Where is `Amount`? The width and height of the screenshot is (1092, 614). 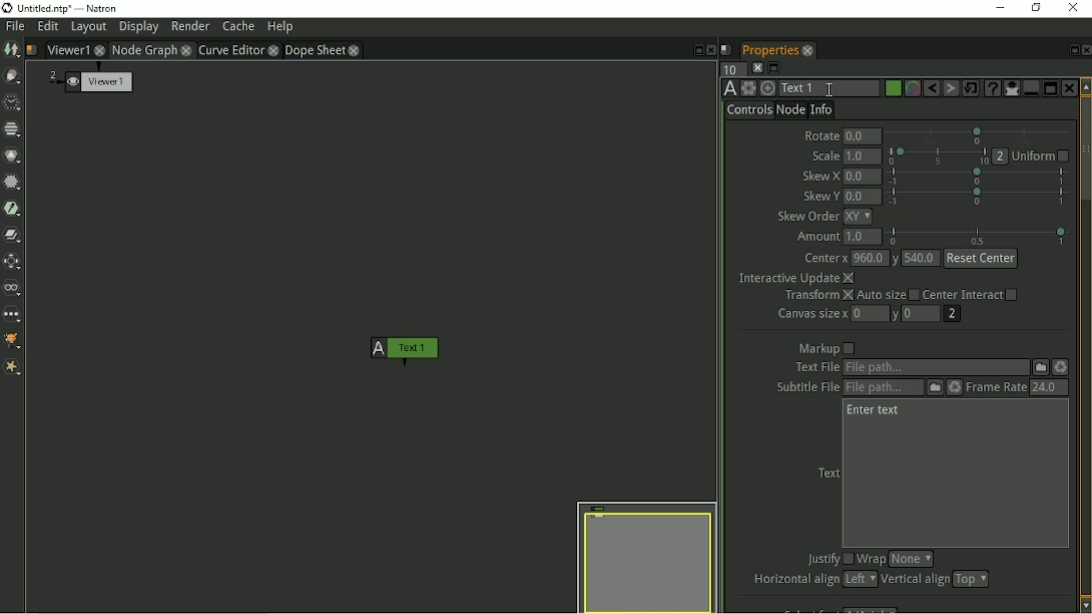
Amount is located at coordinates (817, 236).